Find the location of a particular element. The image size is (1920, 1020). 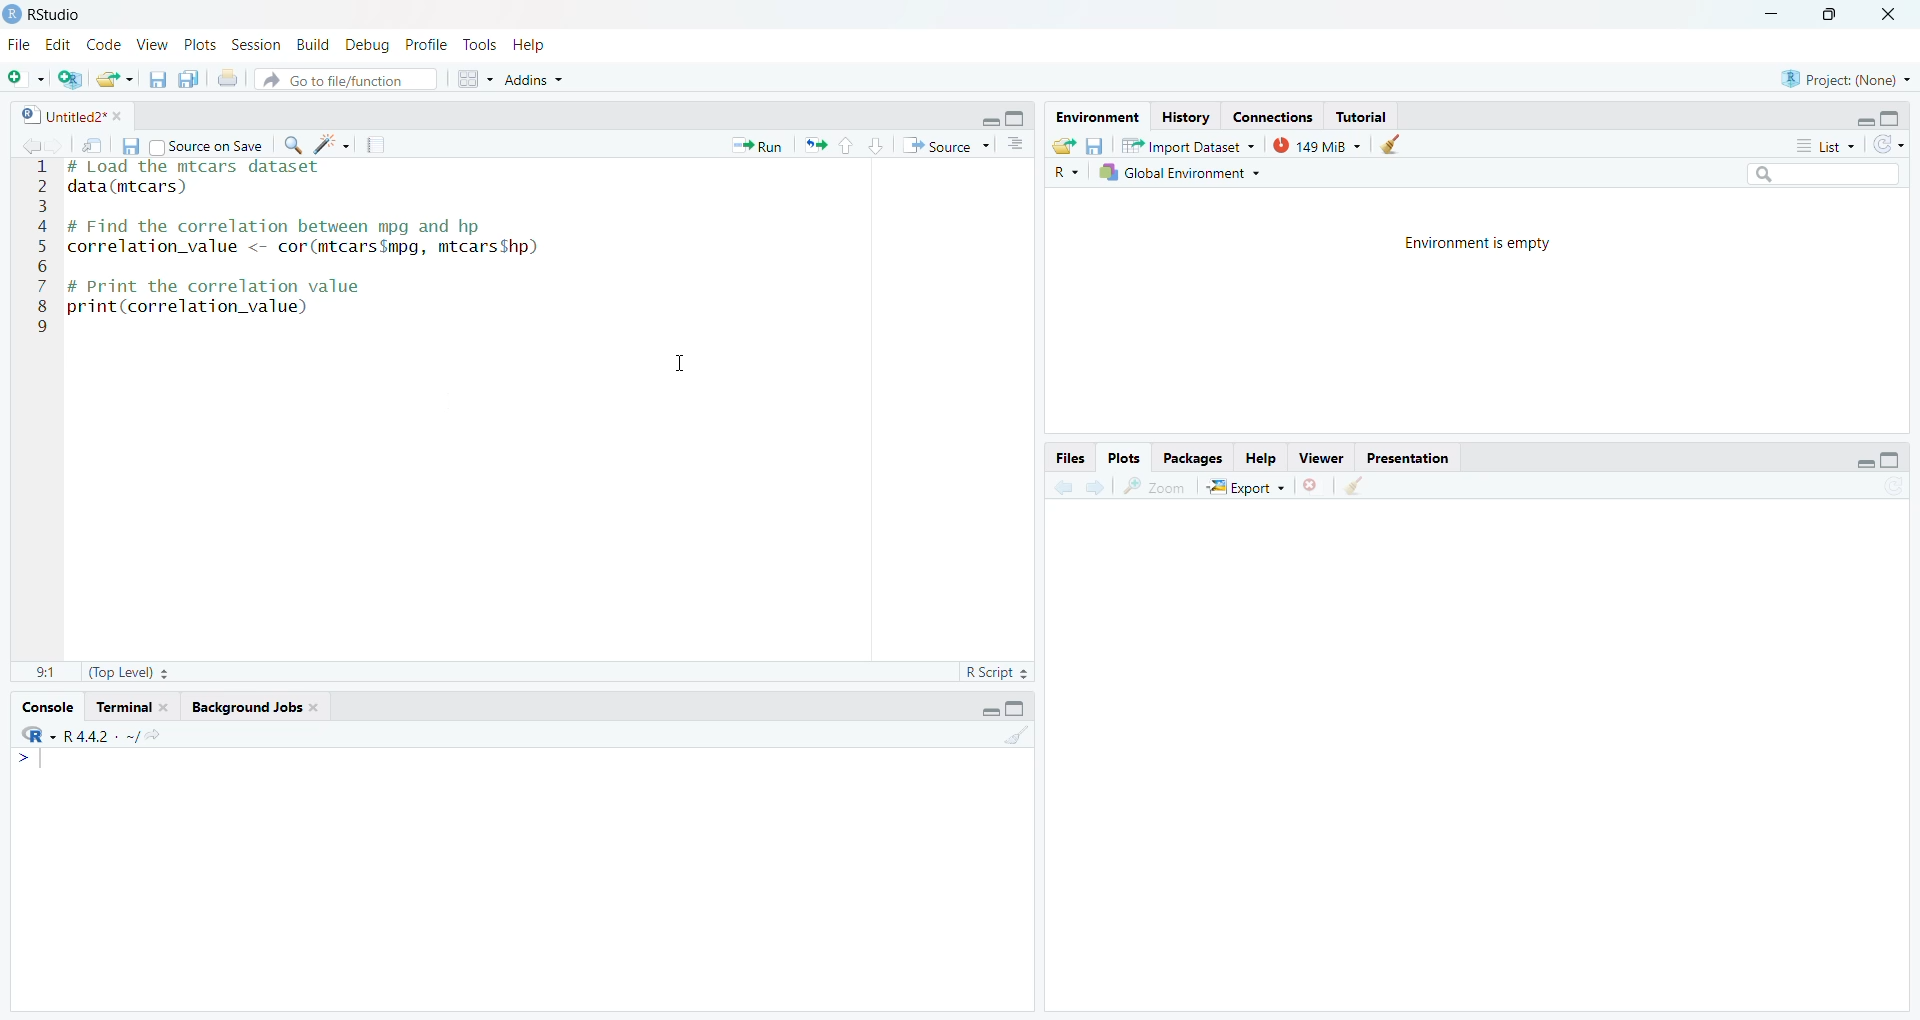

Import Database is located at coordinates (1188, 147).